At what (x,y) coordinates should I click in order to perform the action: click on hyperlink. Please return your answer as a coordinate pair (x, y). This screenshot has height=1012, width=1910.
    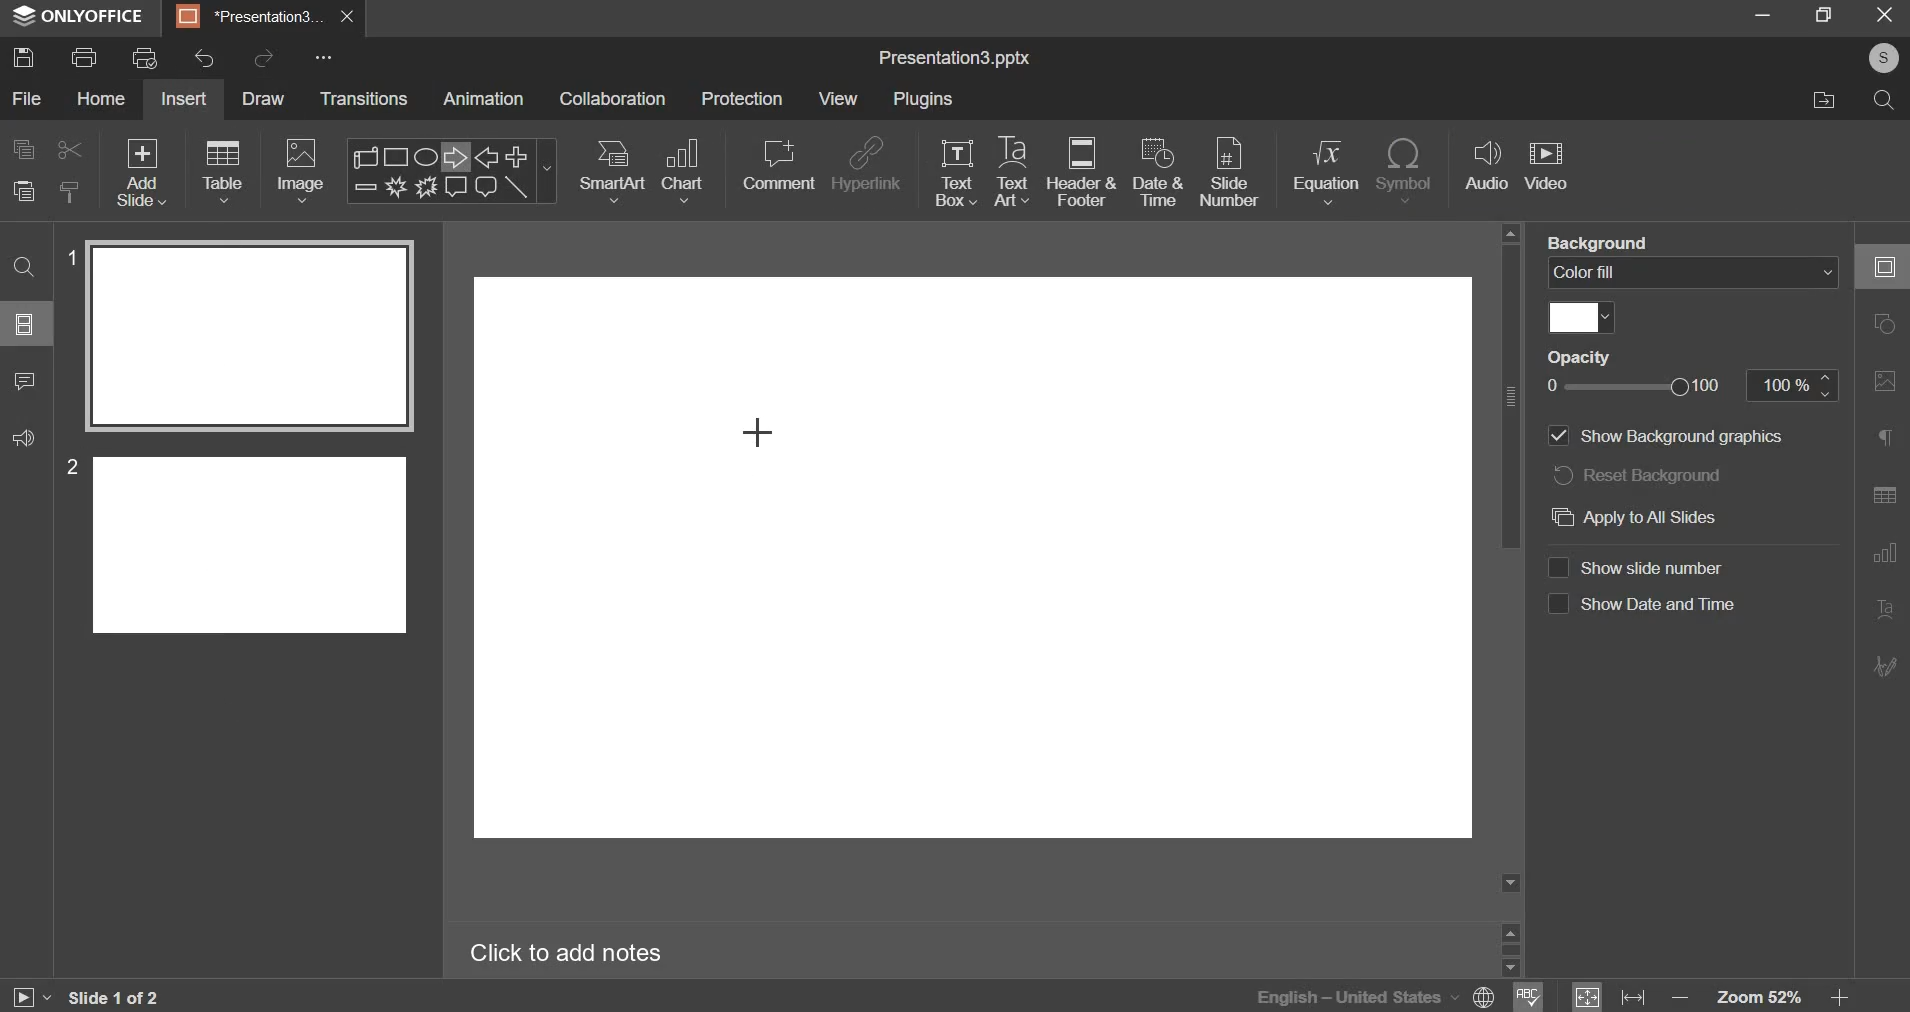
    Looking at the image, I should click on (868, 163).